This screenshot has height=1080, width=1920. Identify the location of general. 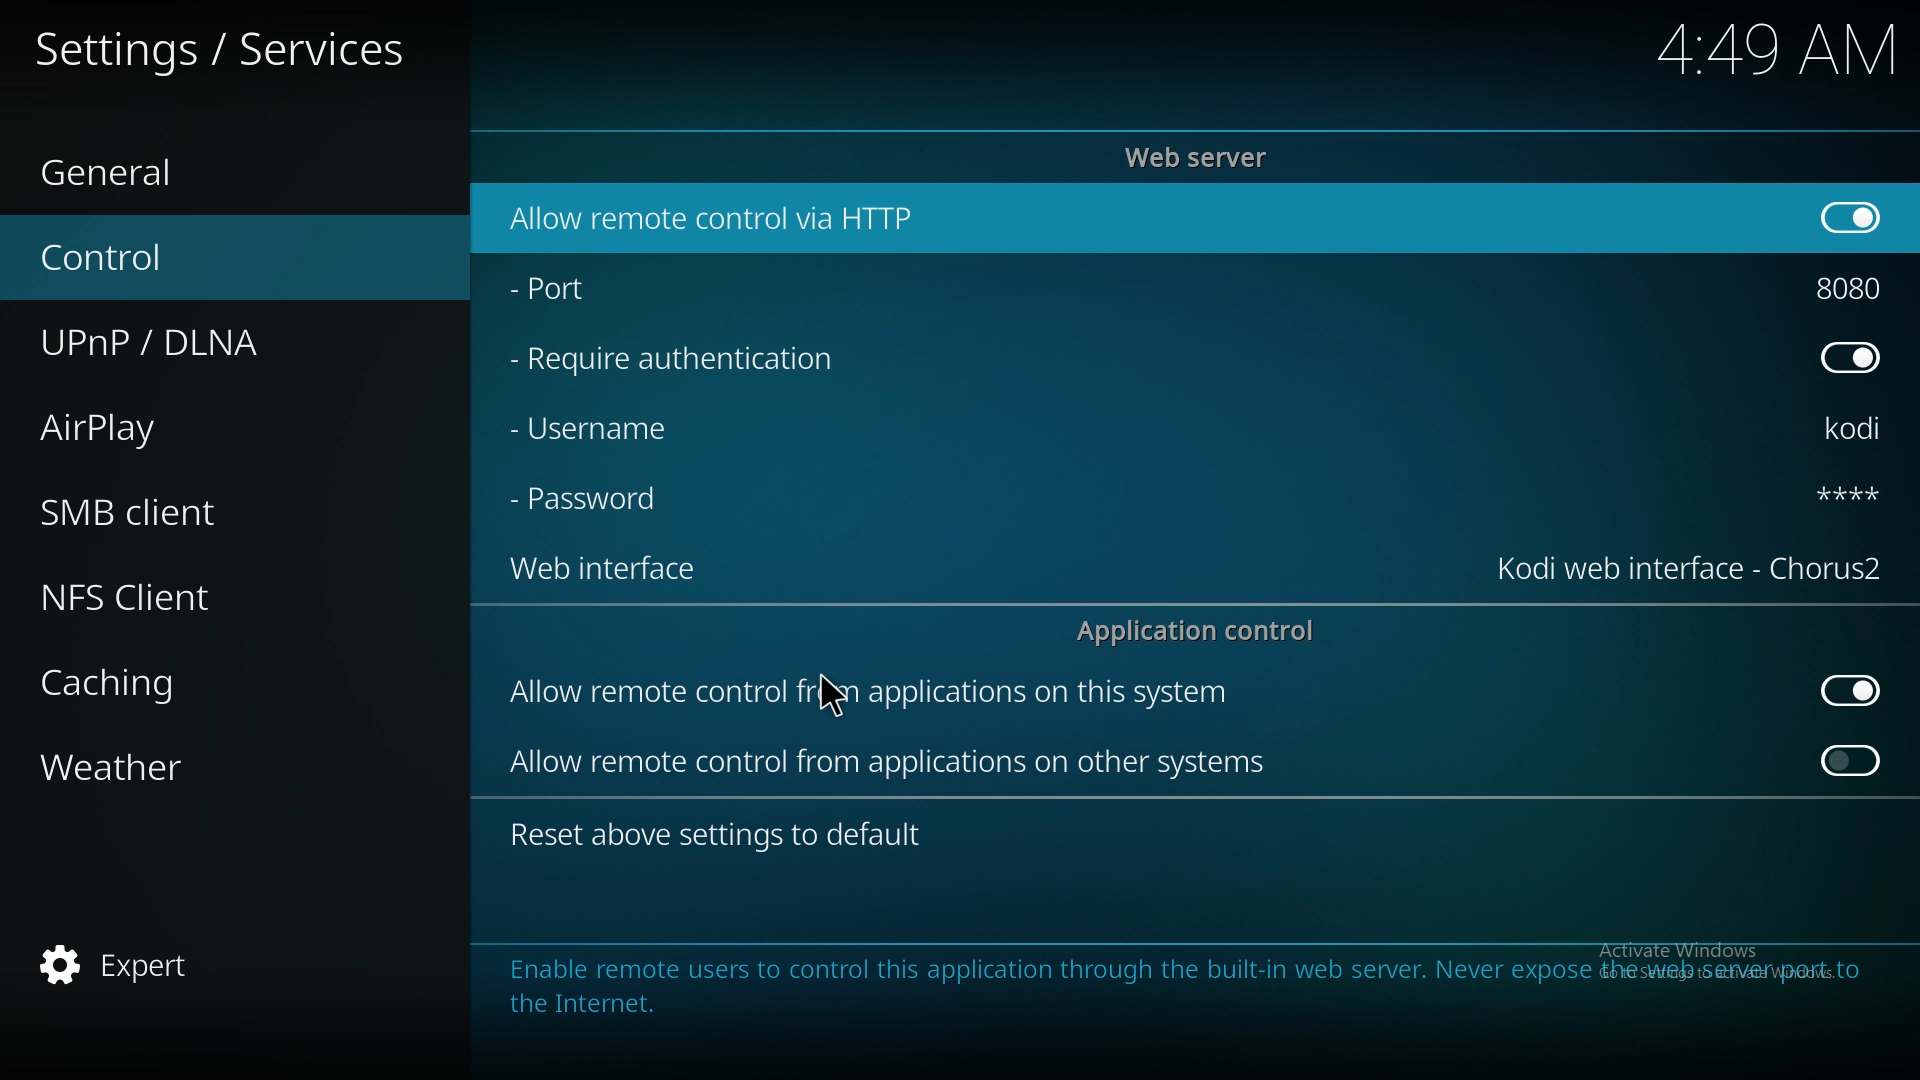
(141, 164).